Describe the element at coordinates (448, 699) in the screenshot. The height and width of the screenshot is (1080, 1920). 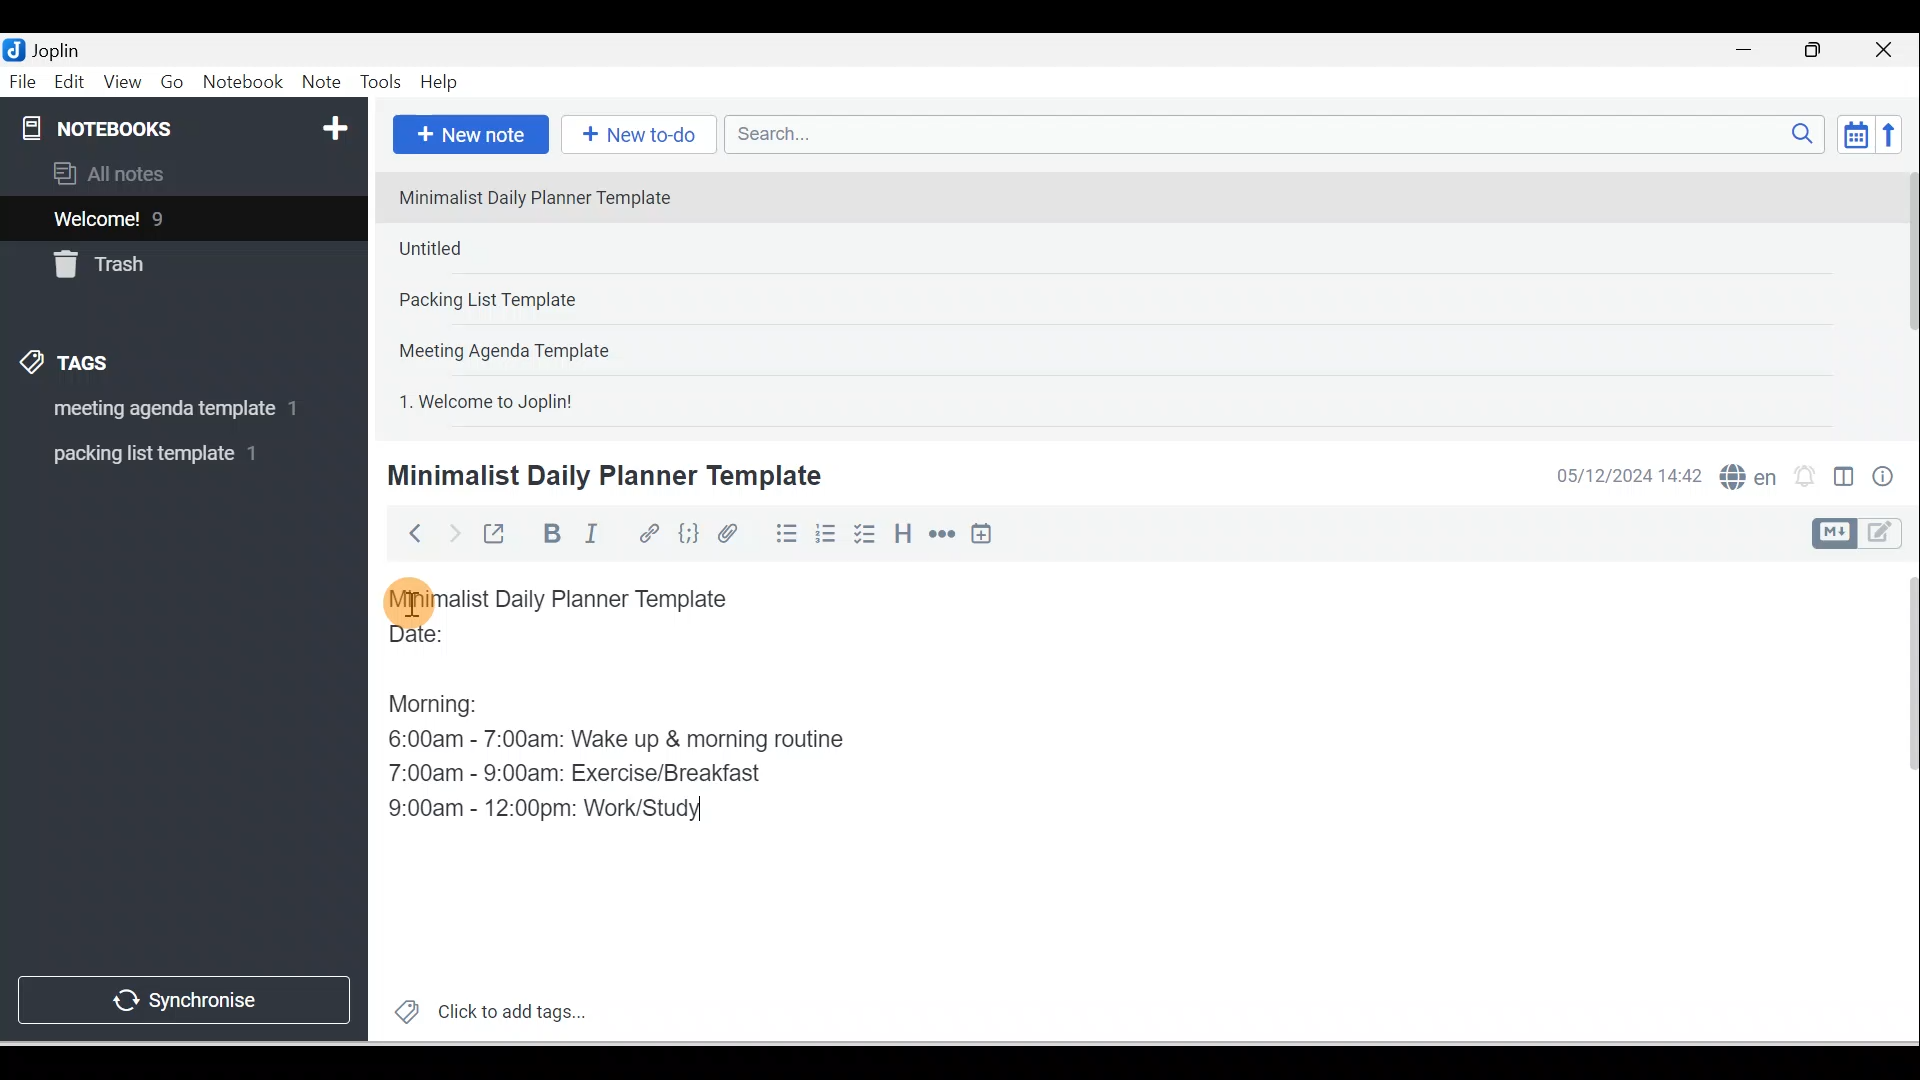
I see `Morning:` at that location.